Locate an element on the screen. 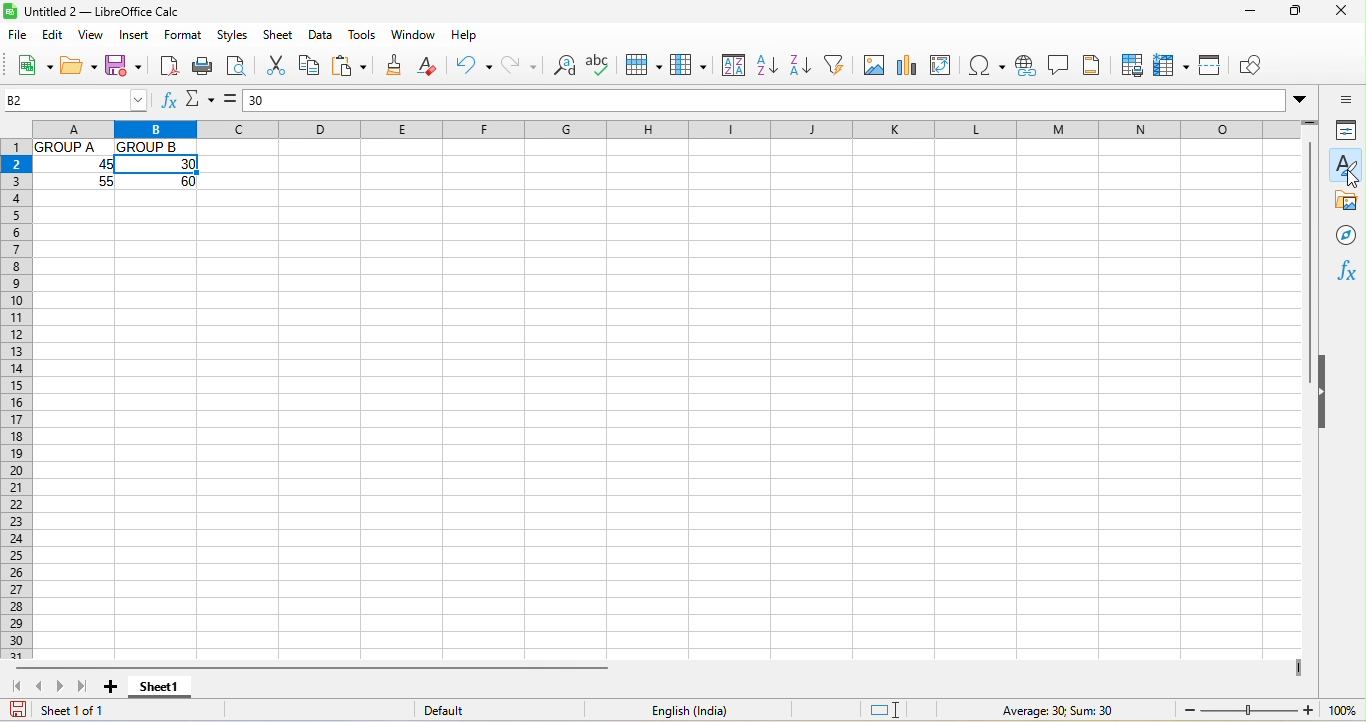 The width and height of the screenshot is (1366, 722). spelling is located at coordinates (602, 64).